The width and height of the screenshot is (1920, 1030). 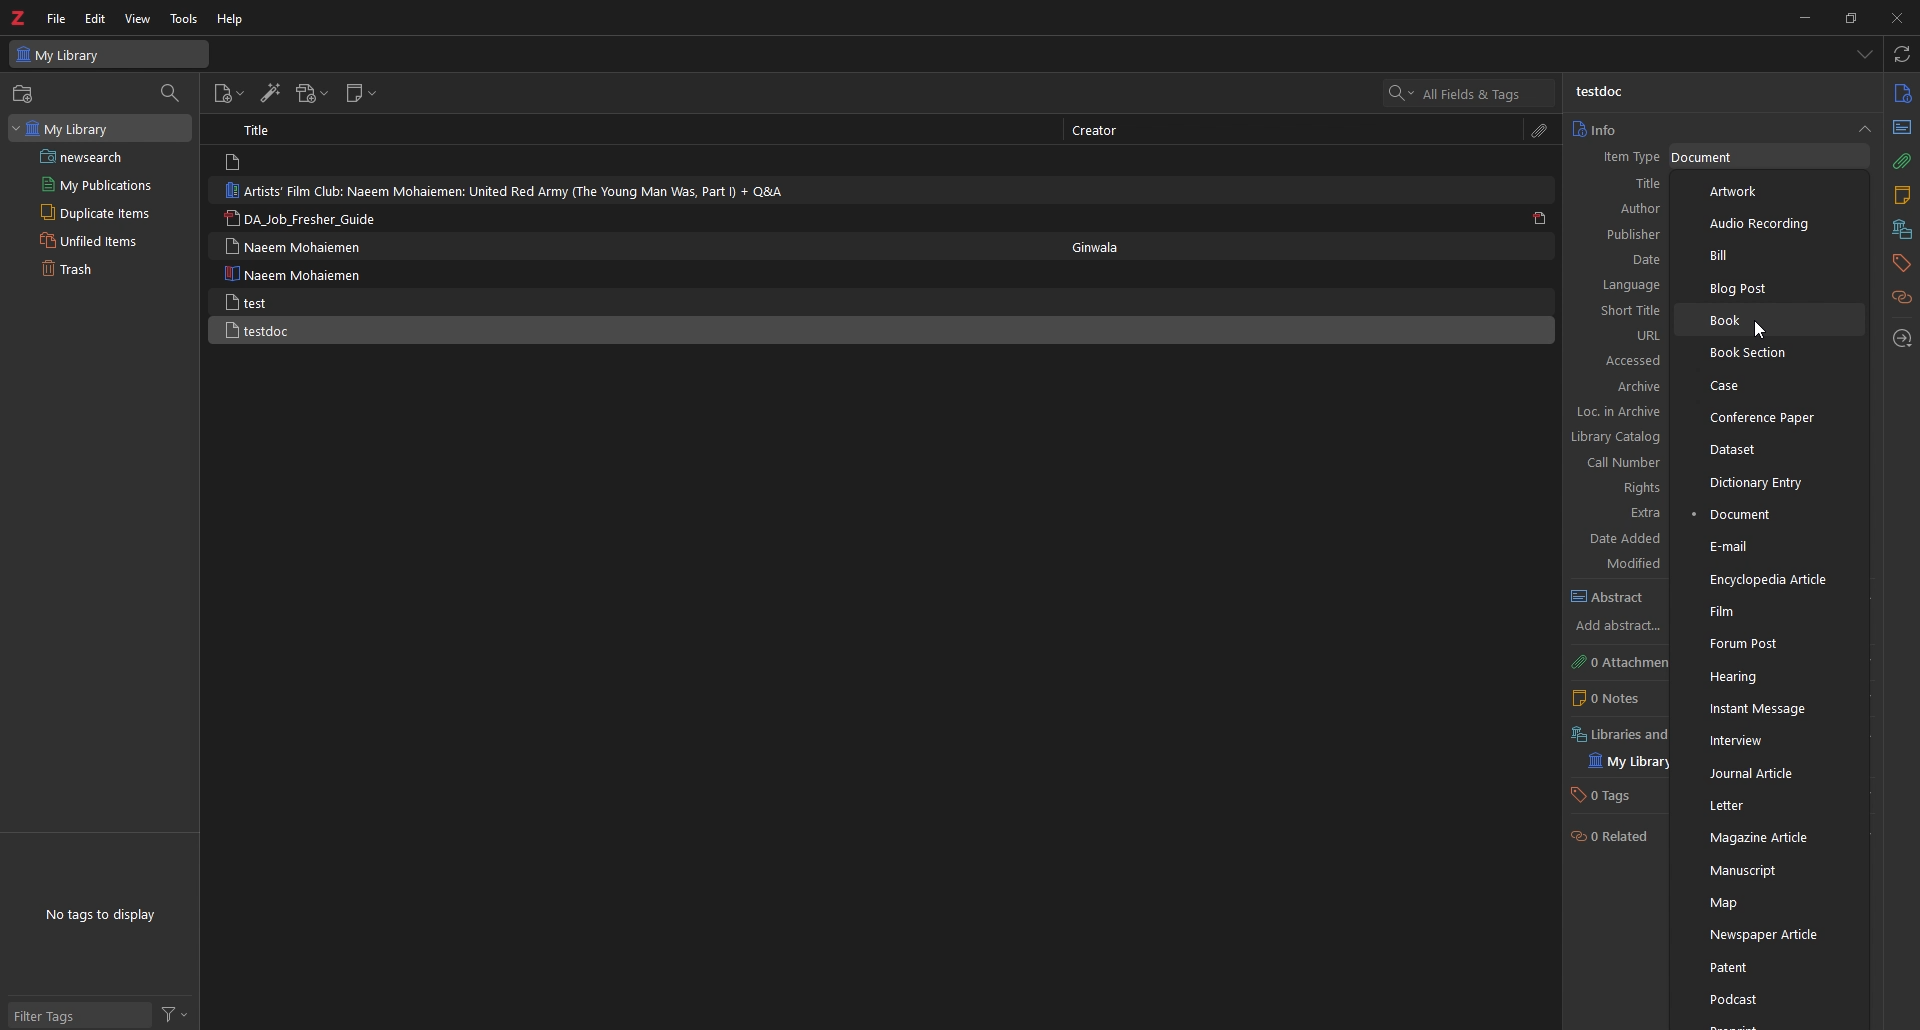 I want to click on testdoc, so click(x=1599, y=93).